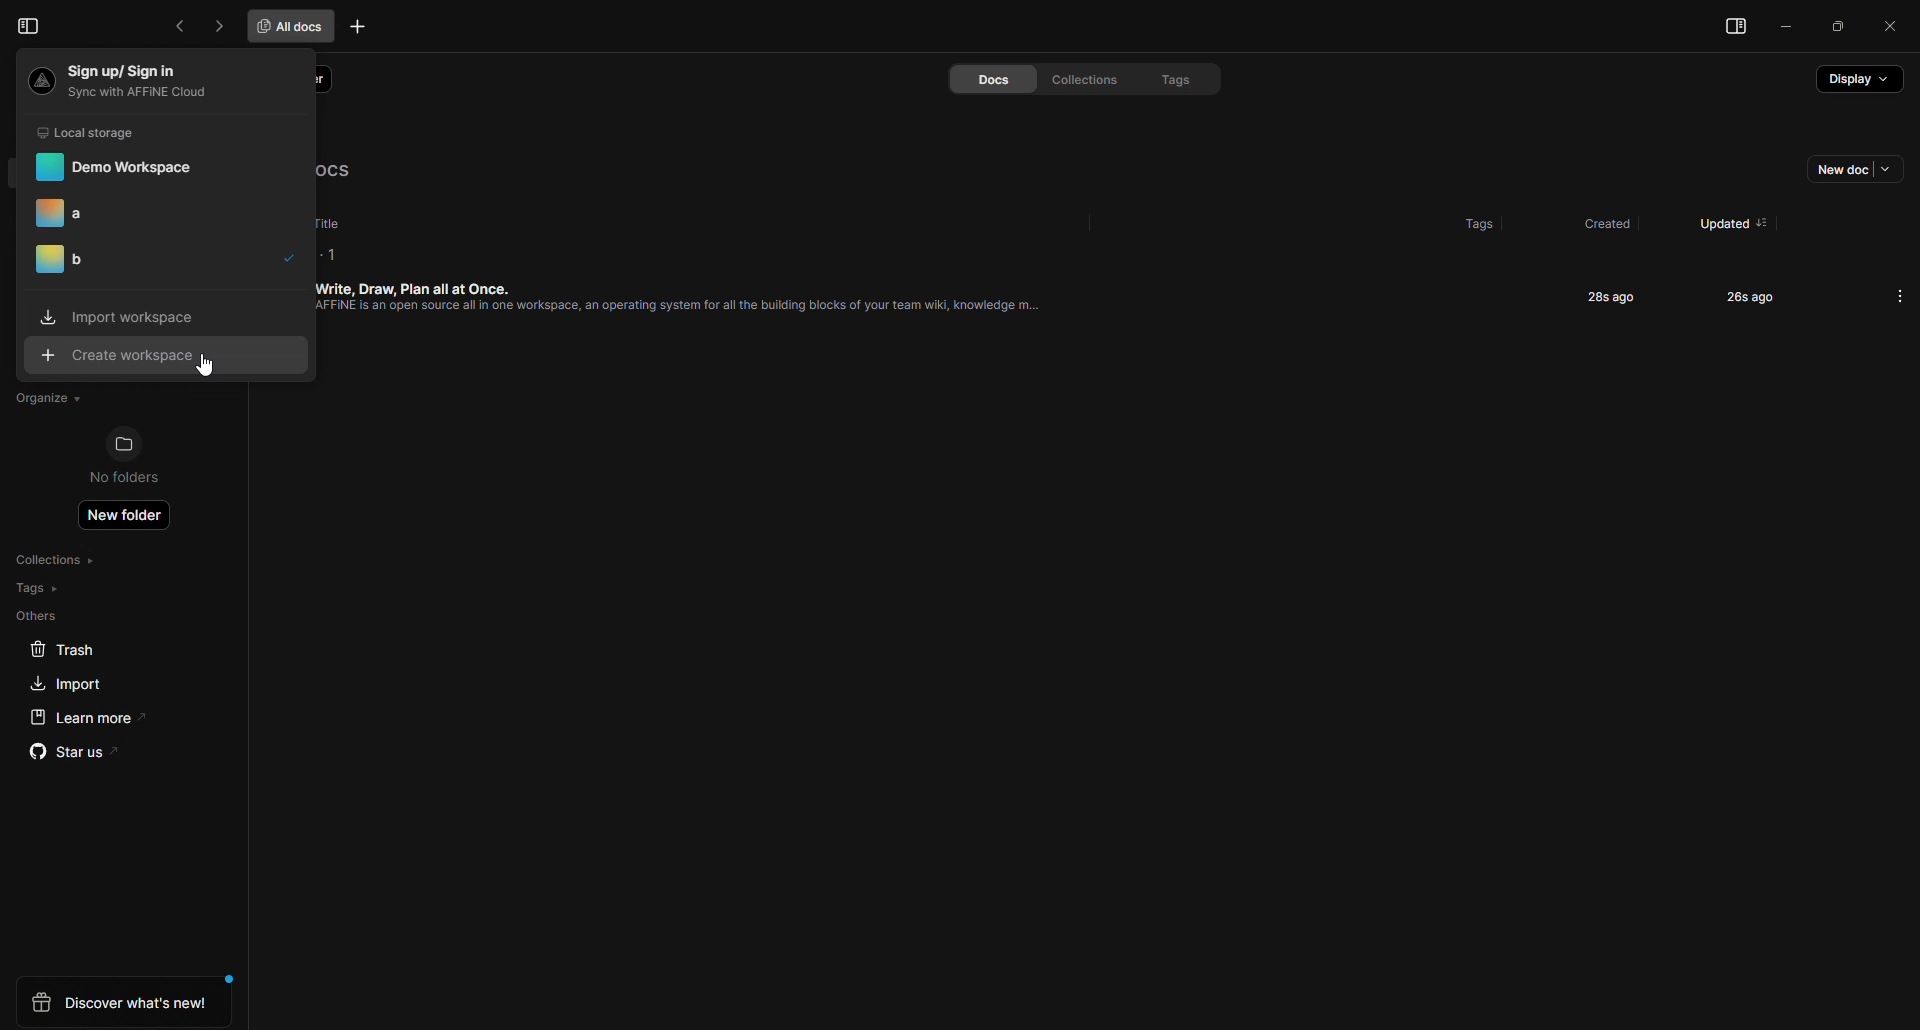  What do you see at coordinates (129, 519) in the screenshot?
I see `new folder` at bounding box center [129, 519].